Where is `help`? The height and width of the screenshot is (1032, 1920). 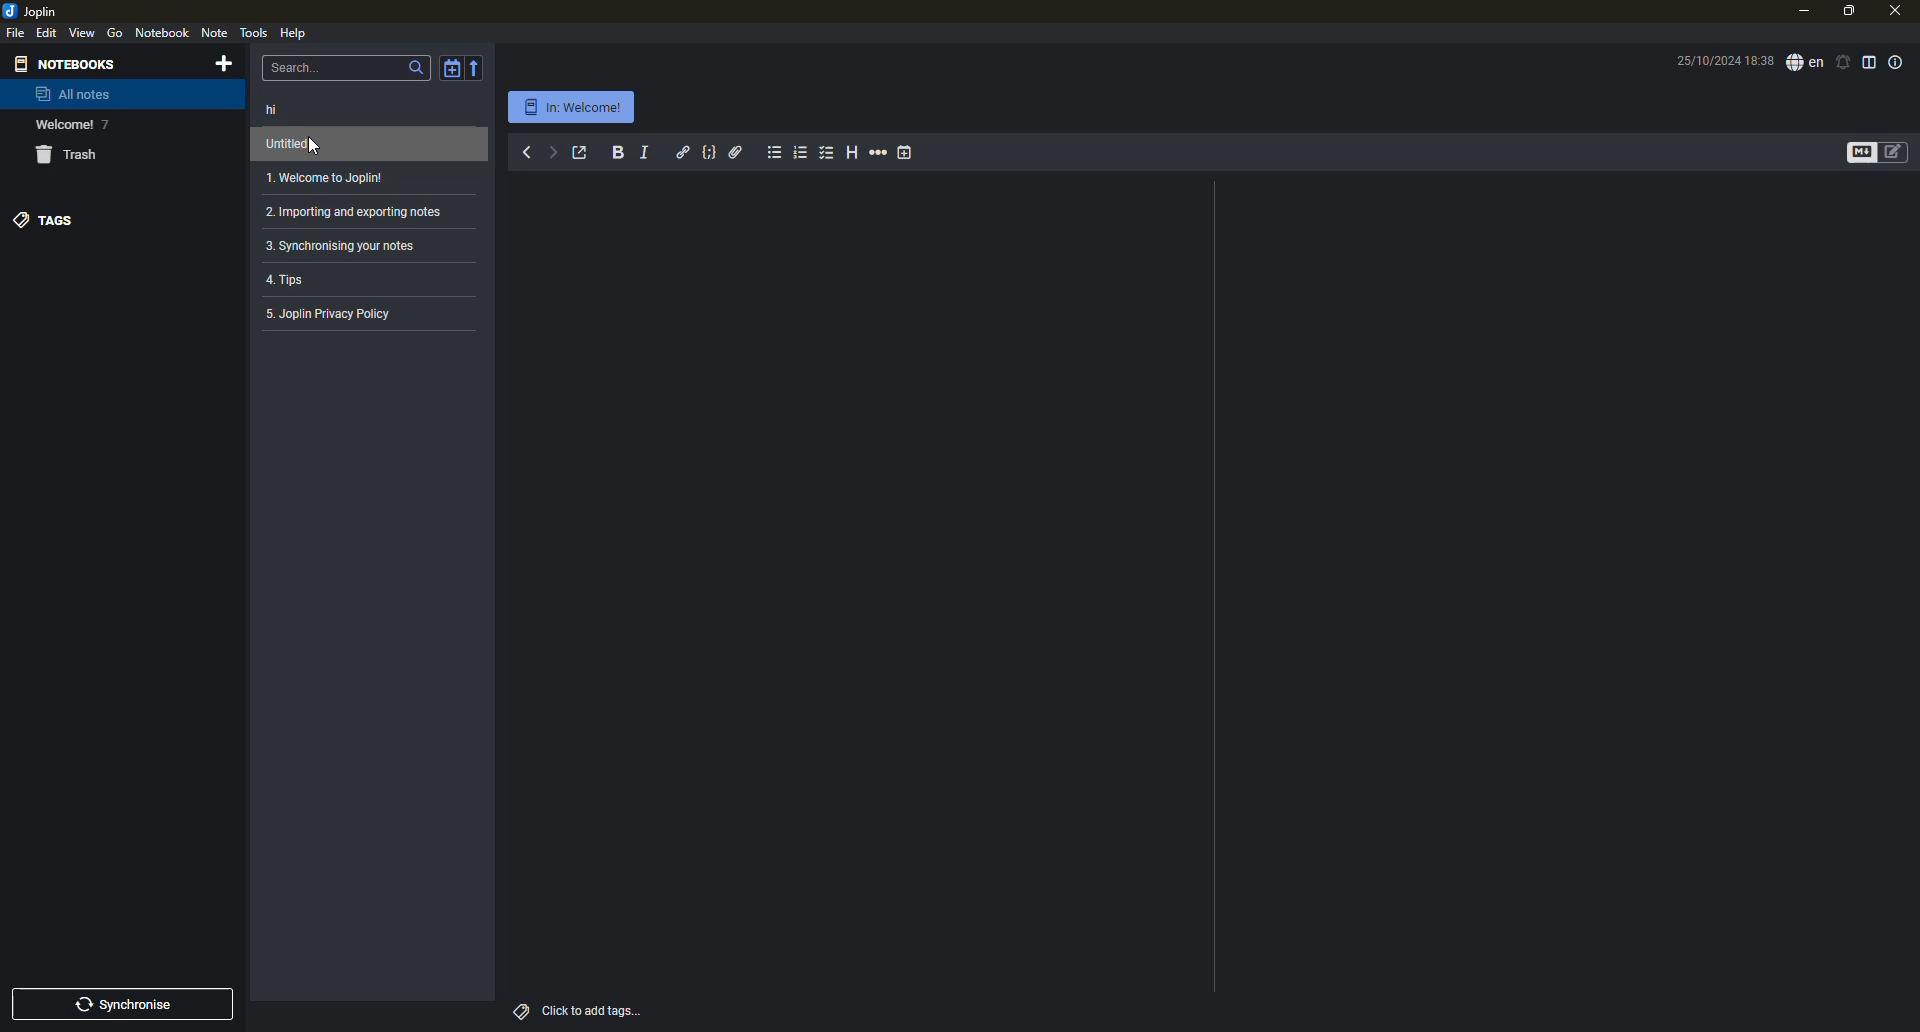
help is located at coordinates (296, 34).